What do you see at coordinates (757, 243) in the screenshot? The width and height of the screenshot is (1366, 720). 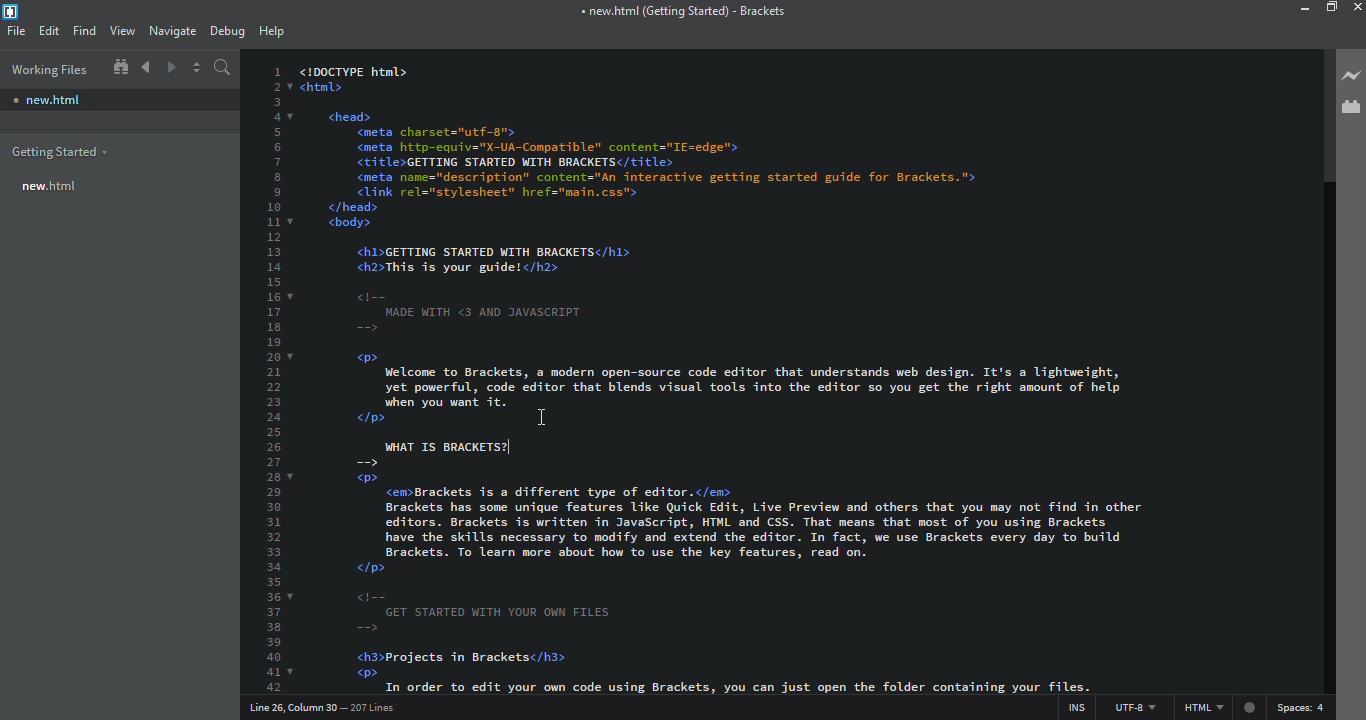 I see `test code` at bounding box center [757, 243].